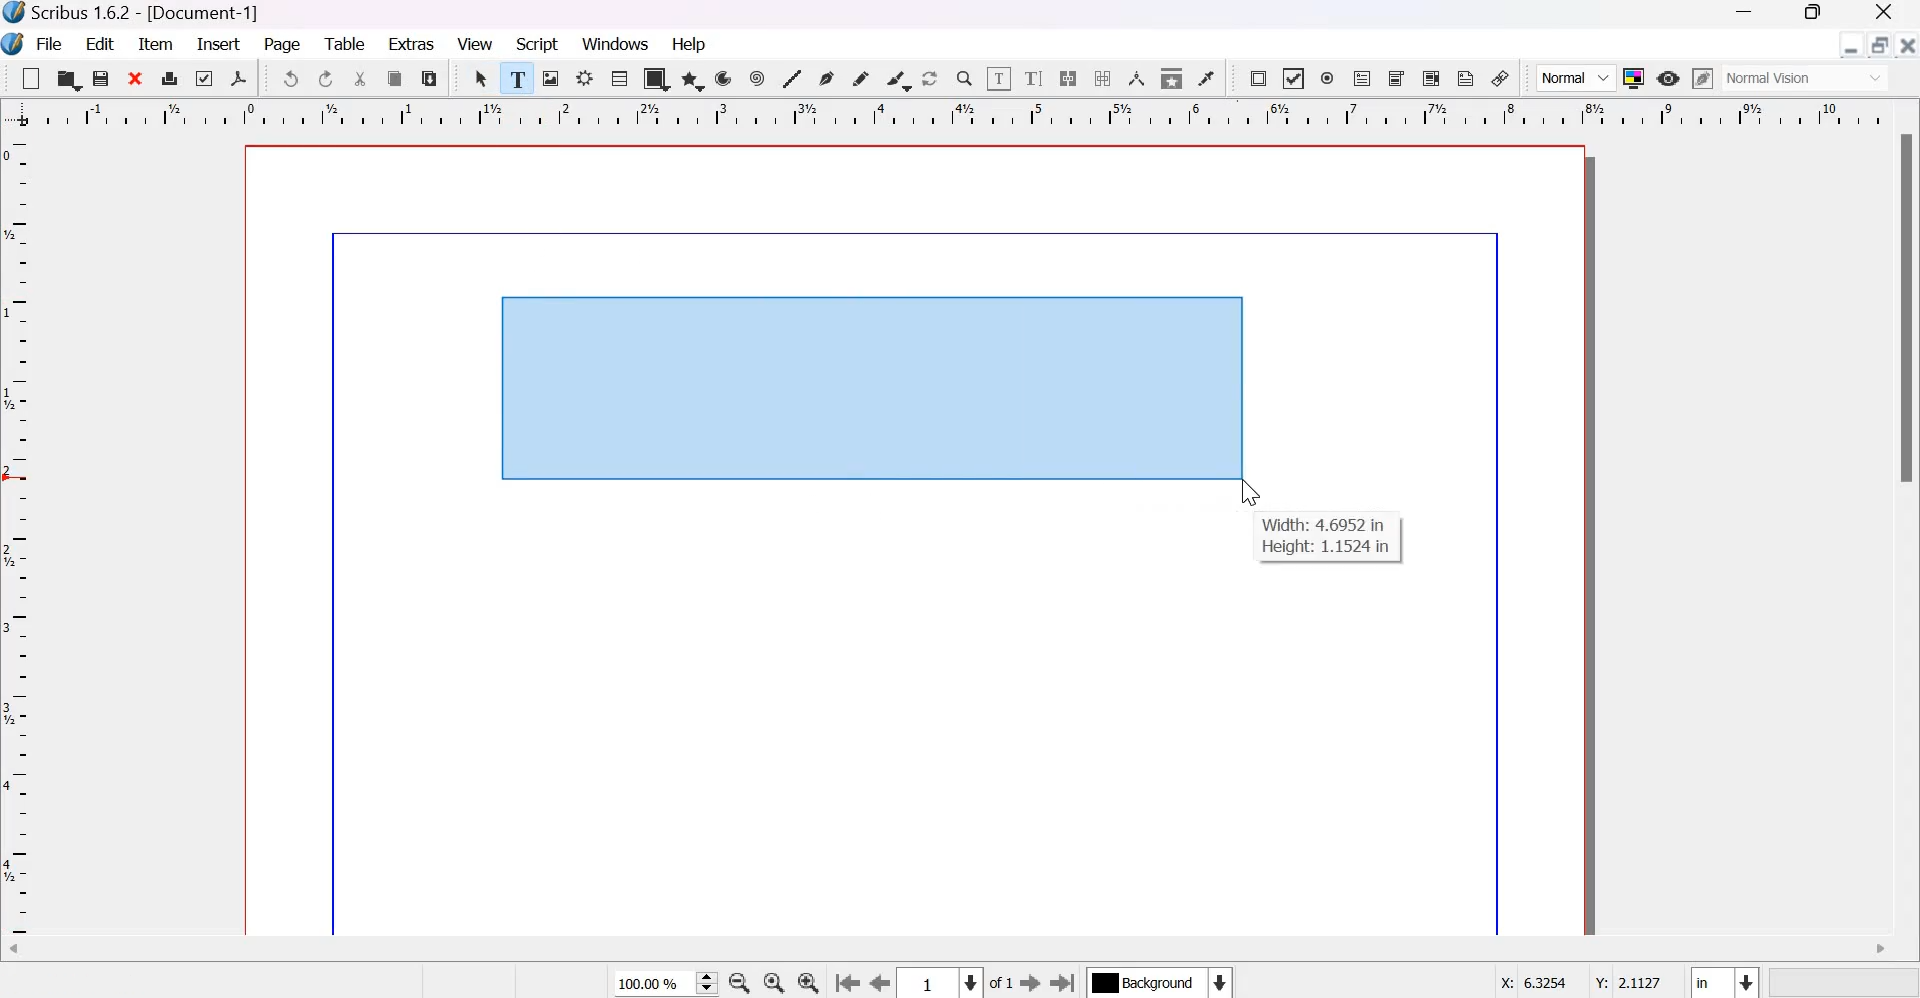 The image size is (1920, 998). I want to click on Scroll right, so click(1879, 950).